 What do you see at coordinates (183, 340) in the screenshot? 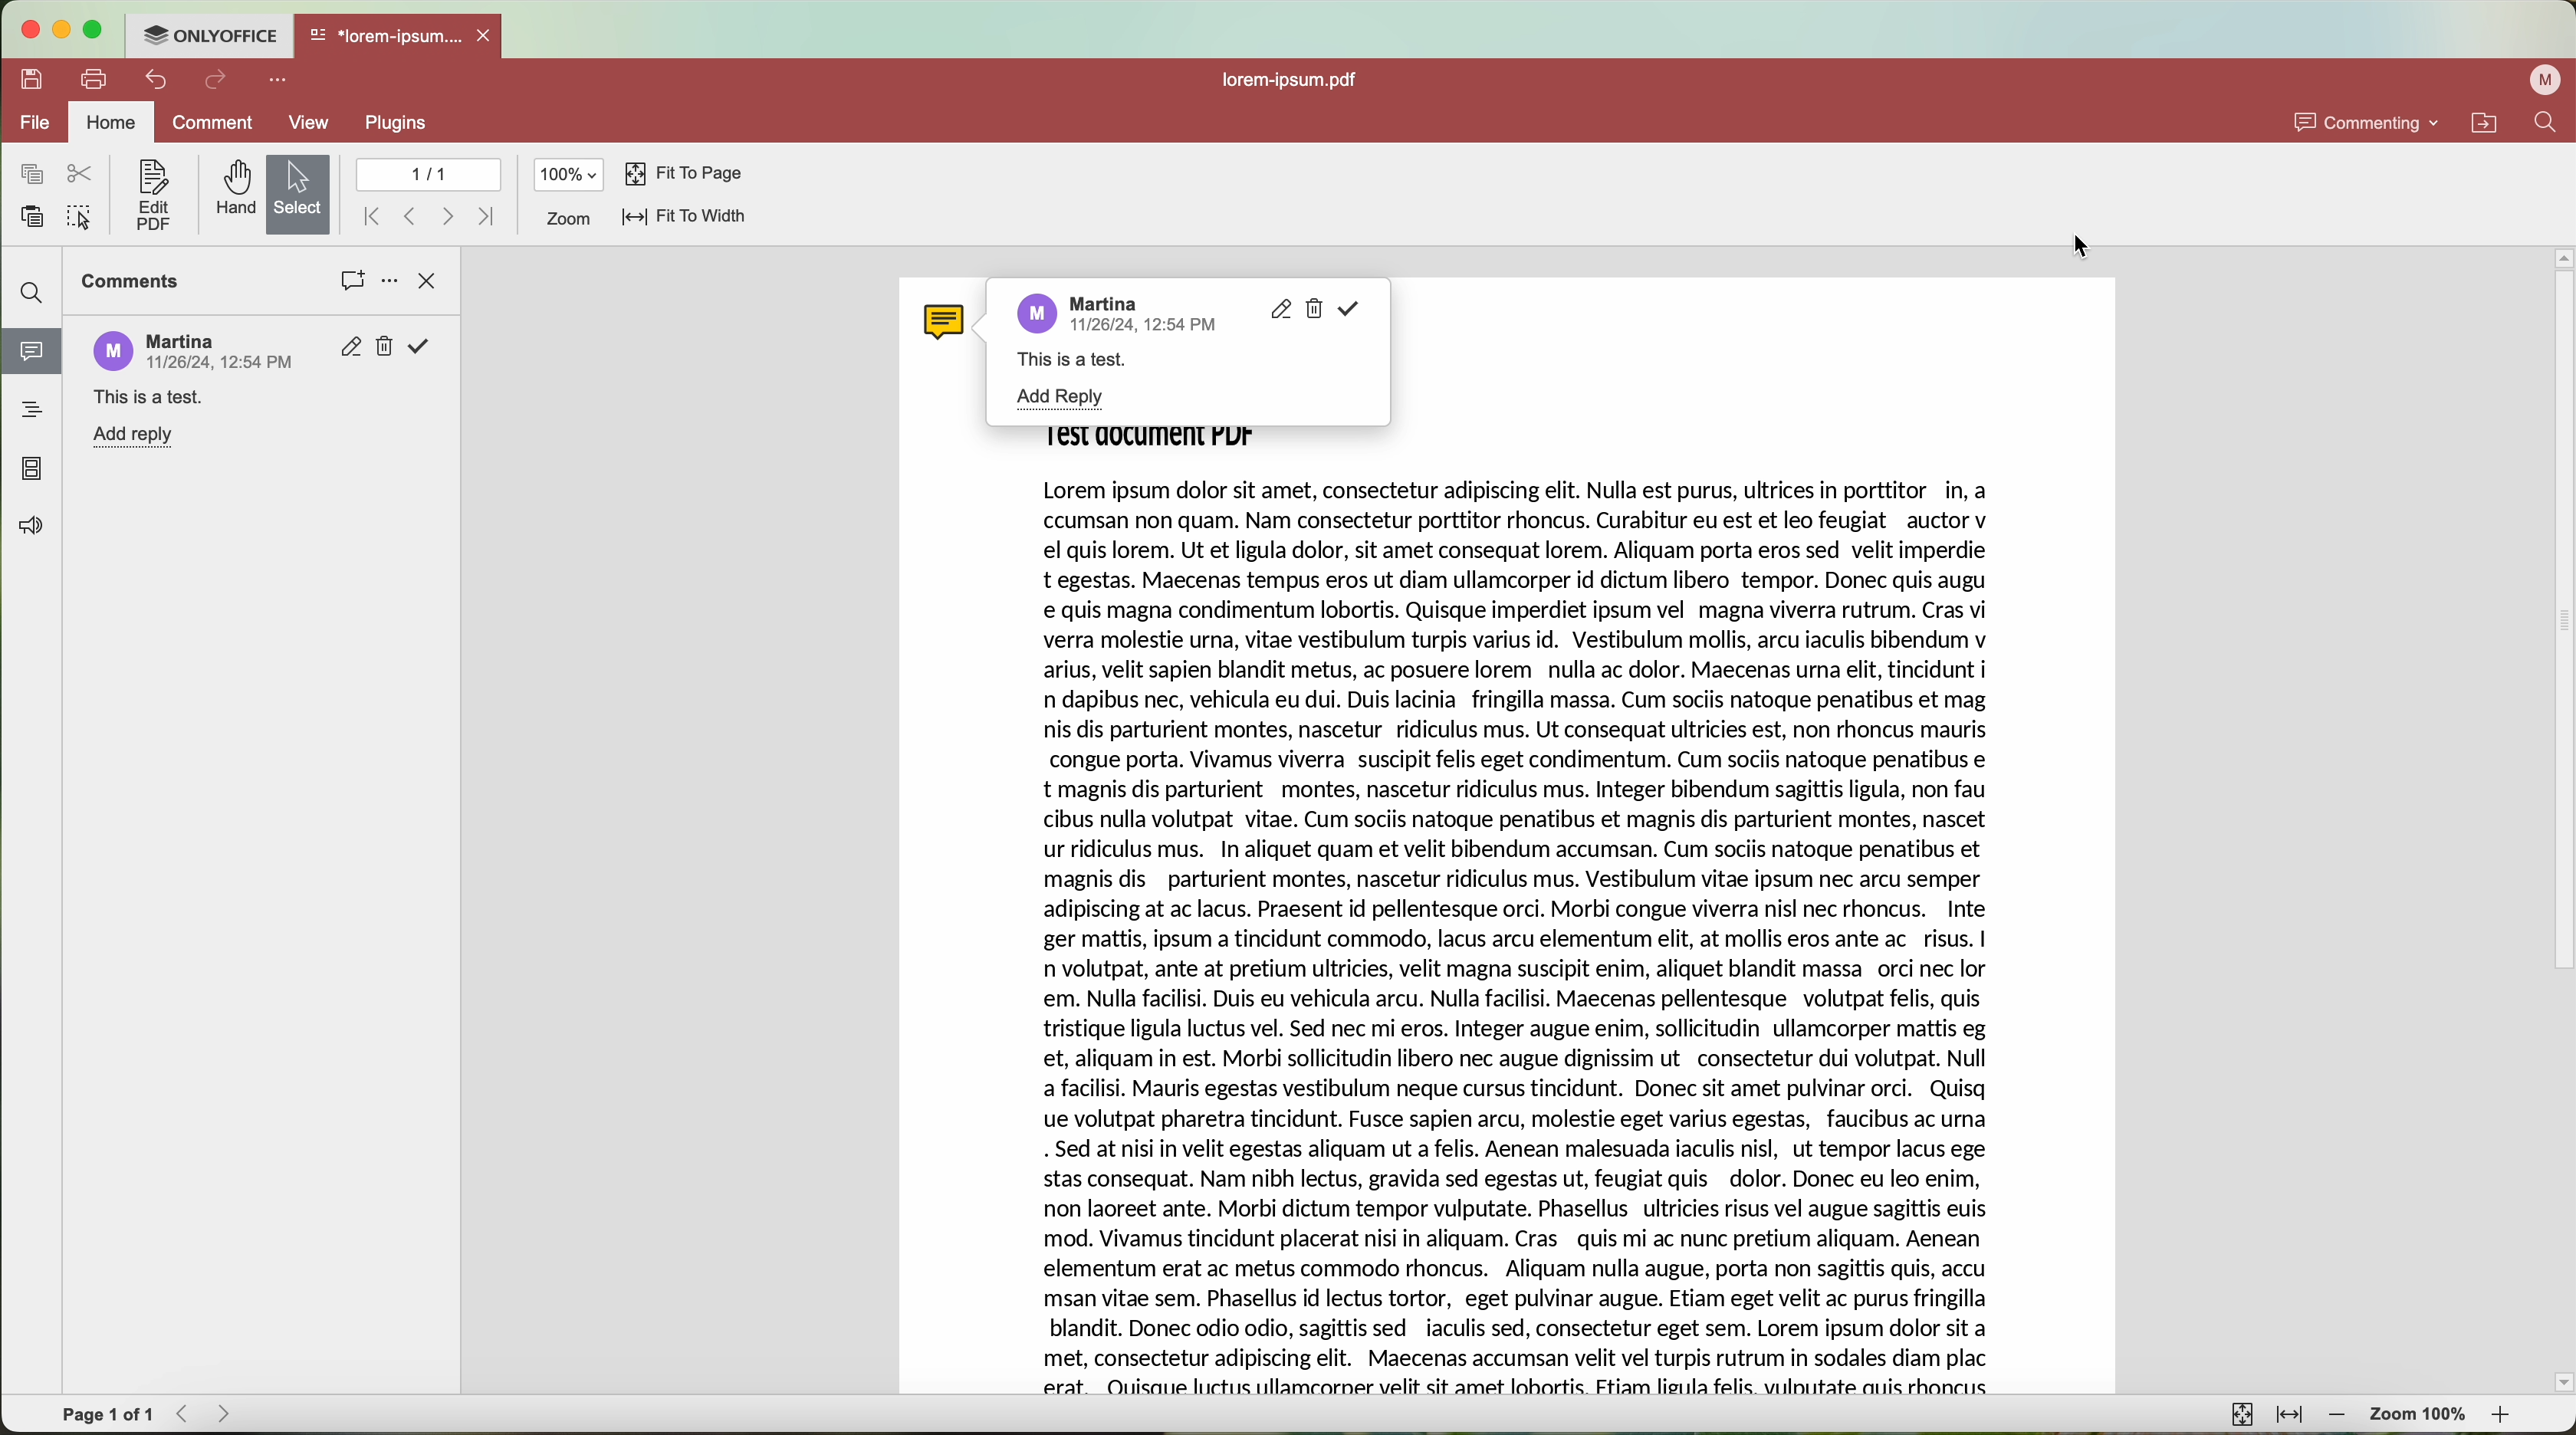
I see `Martina` at bounding box center [183, 340].